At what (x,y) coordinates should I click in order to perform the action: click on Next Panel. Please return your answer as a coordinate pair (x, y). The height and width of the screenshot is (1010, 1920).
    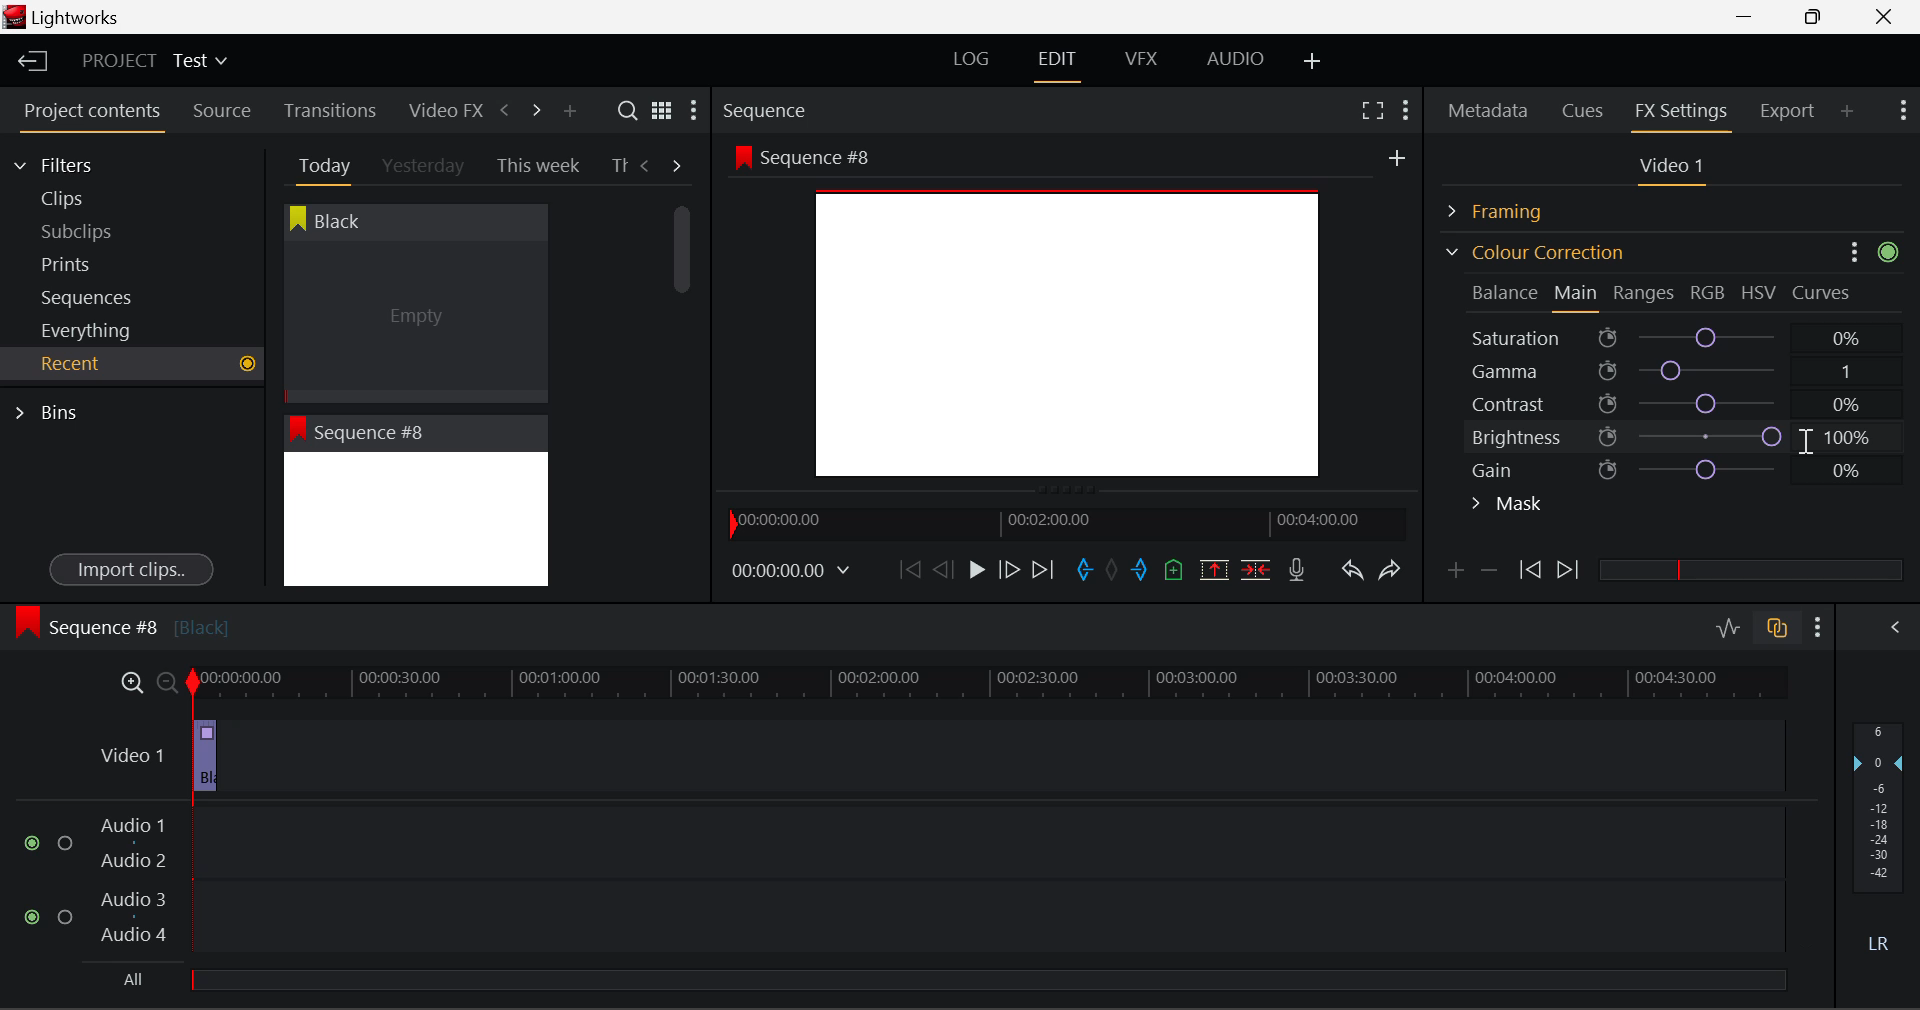
    Looking at the image, I should click on (533, 109).